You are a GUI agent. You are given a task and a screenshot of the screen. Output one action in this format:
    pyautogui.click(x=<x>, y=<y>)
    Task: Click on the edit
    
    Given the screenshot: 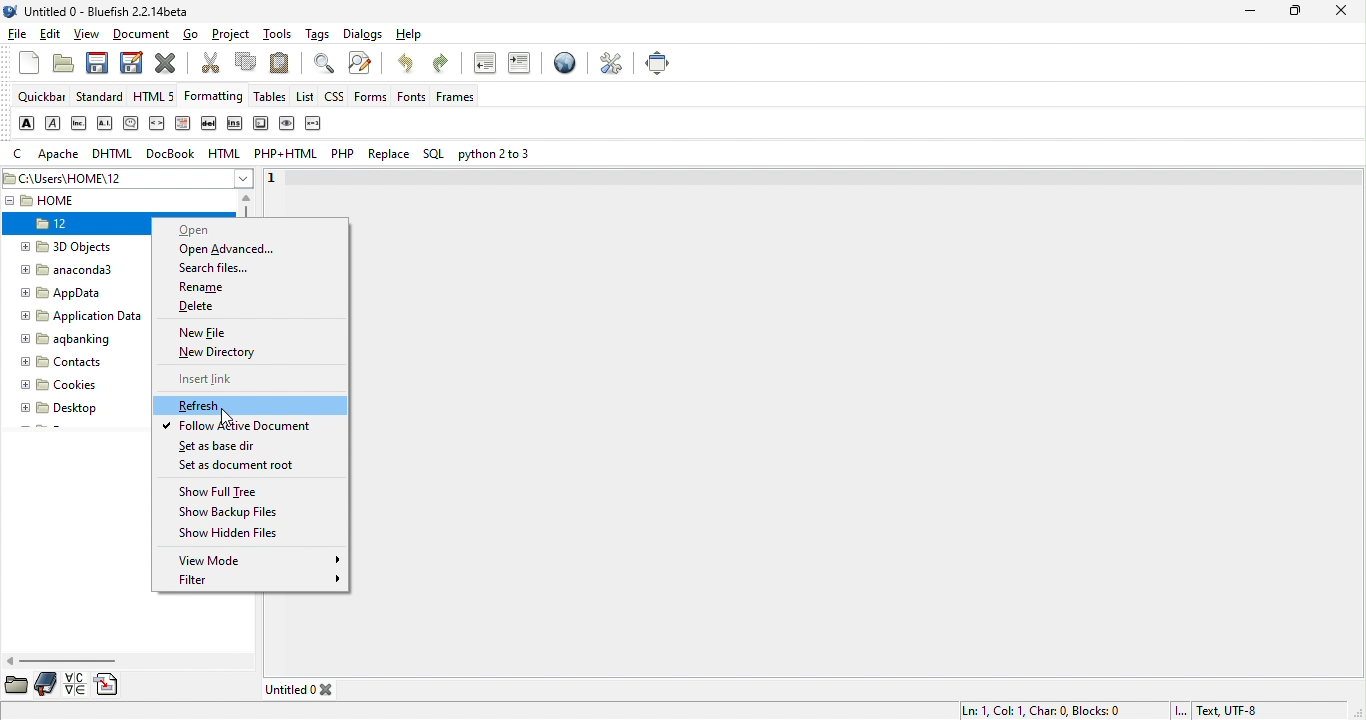 What is the action you would take?
    pyautogui.click(x=52, y=35)
    